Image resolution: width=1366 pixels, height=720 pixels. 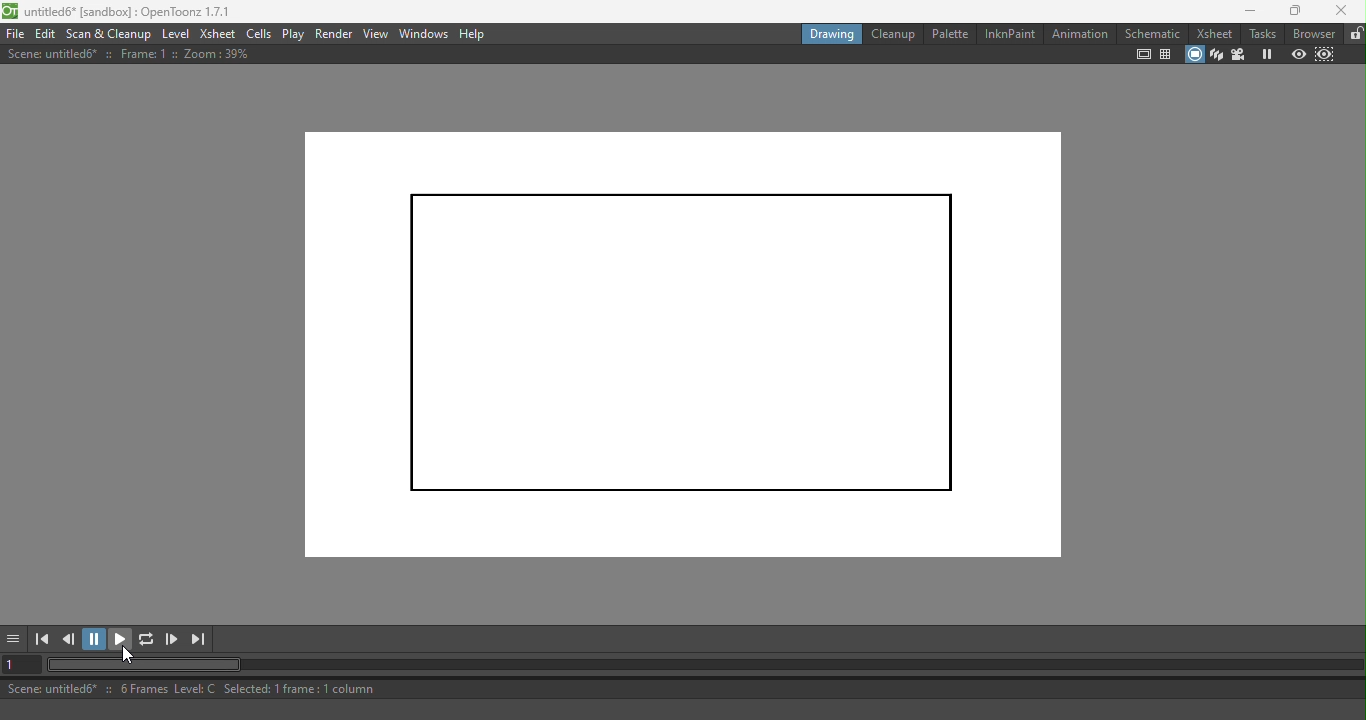 What do you see at coordinates (203, 640) in the screenshot?
I see `Last frame` at bounding box center [203, 640].